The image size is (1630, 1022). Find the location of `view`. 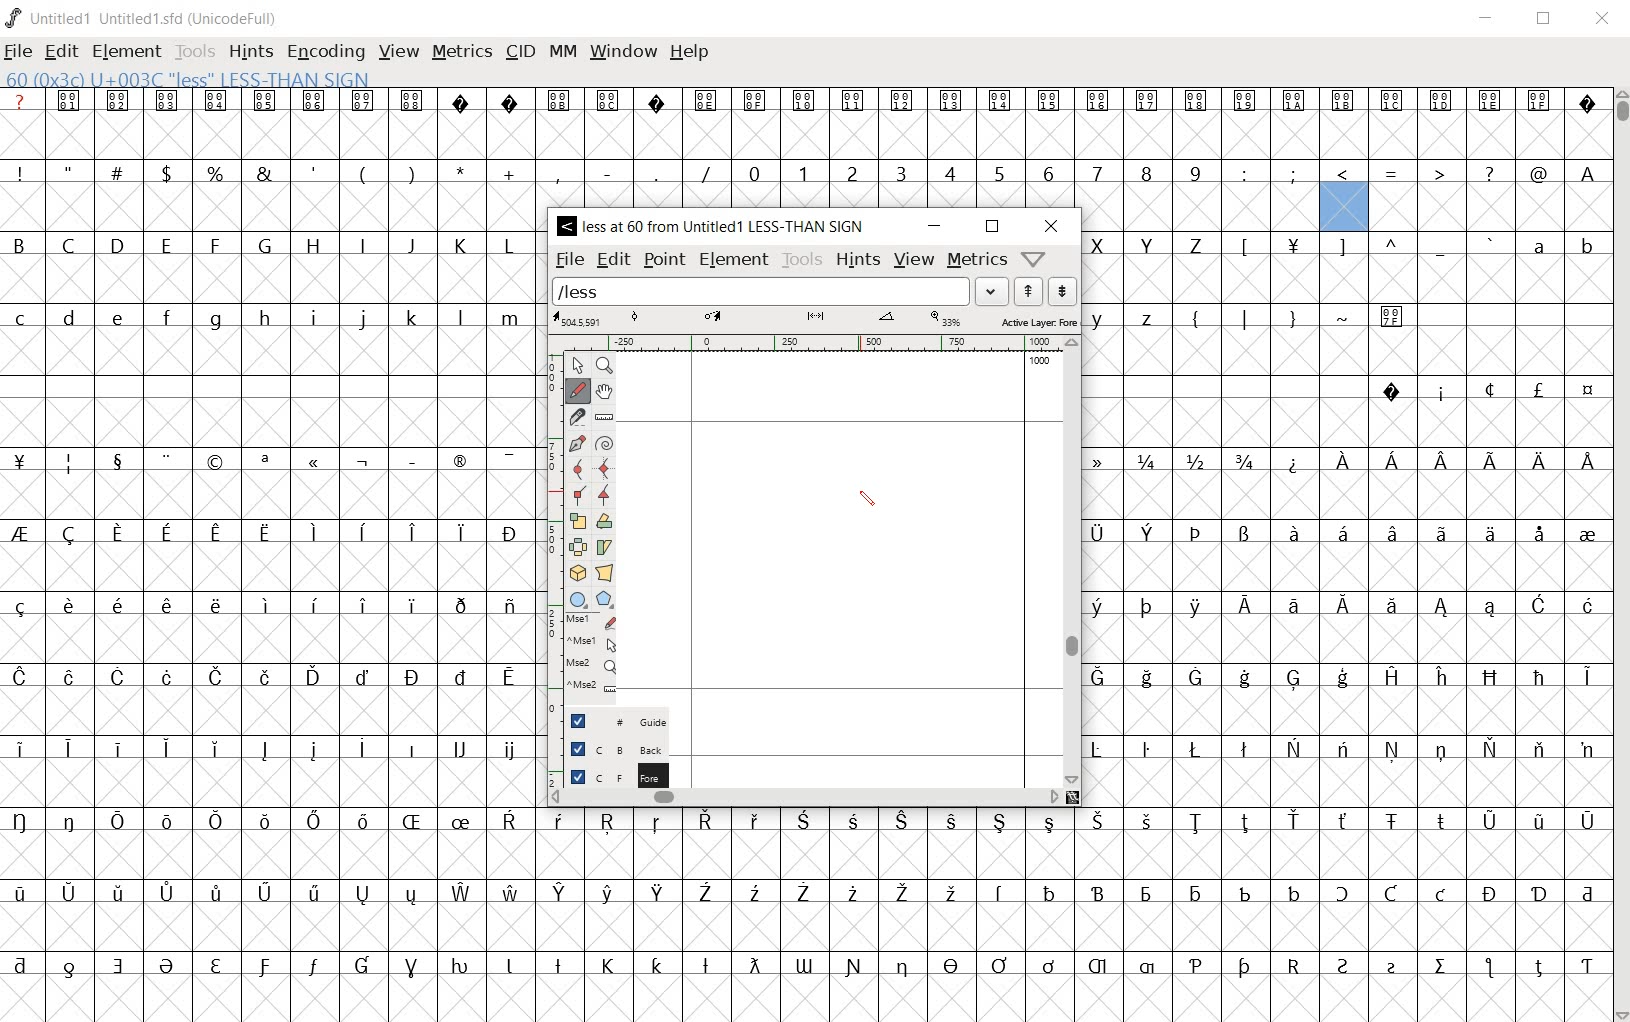

view is located at coordinates (915, 258).